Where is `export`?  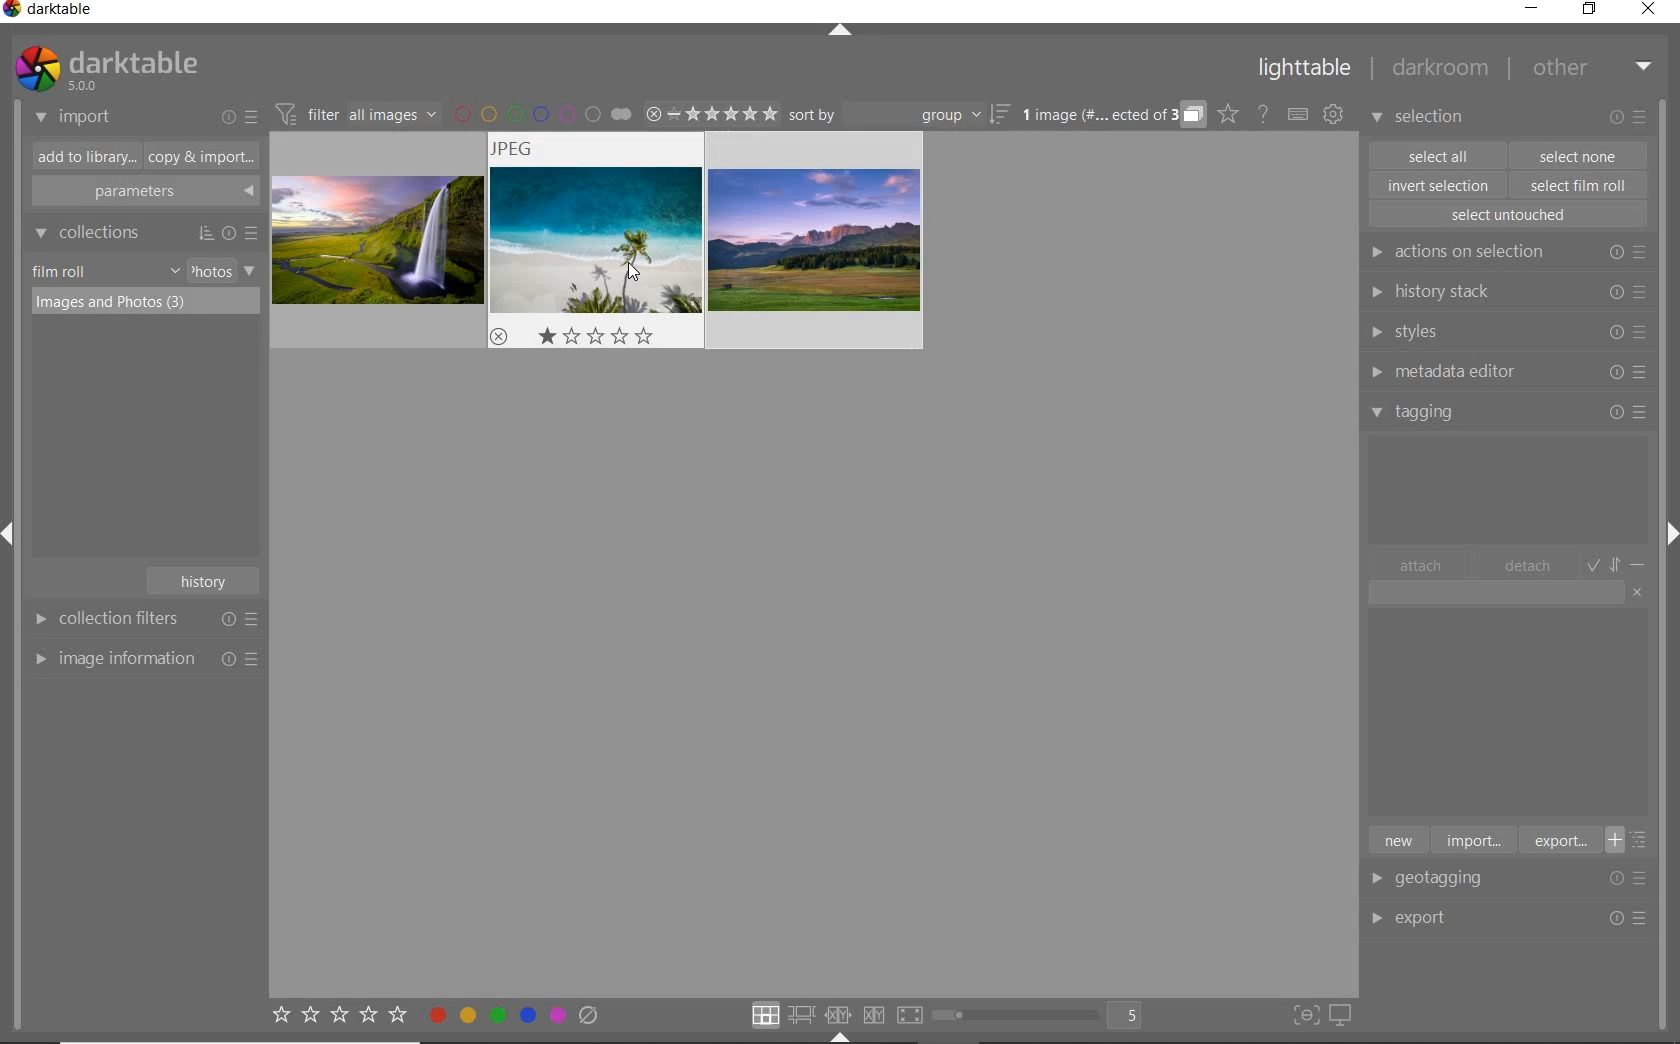
export is located at coordinates (1558, 840).